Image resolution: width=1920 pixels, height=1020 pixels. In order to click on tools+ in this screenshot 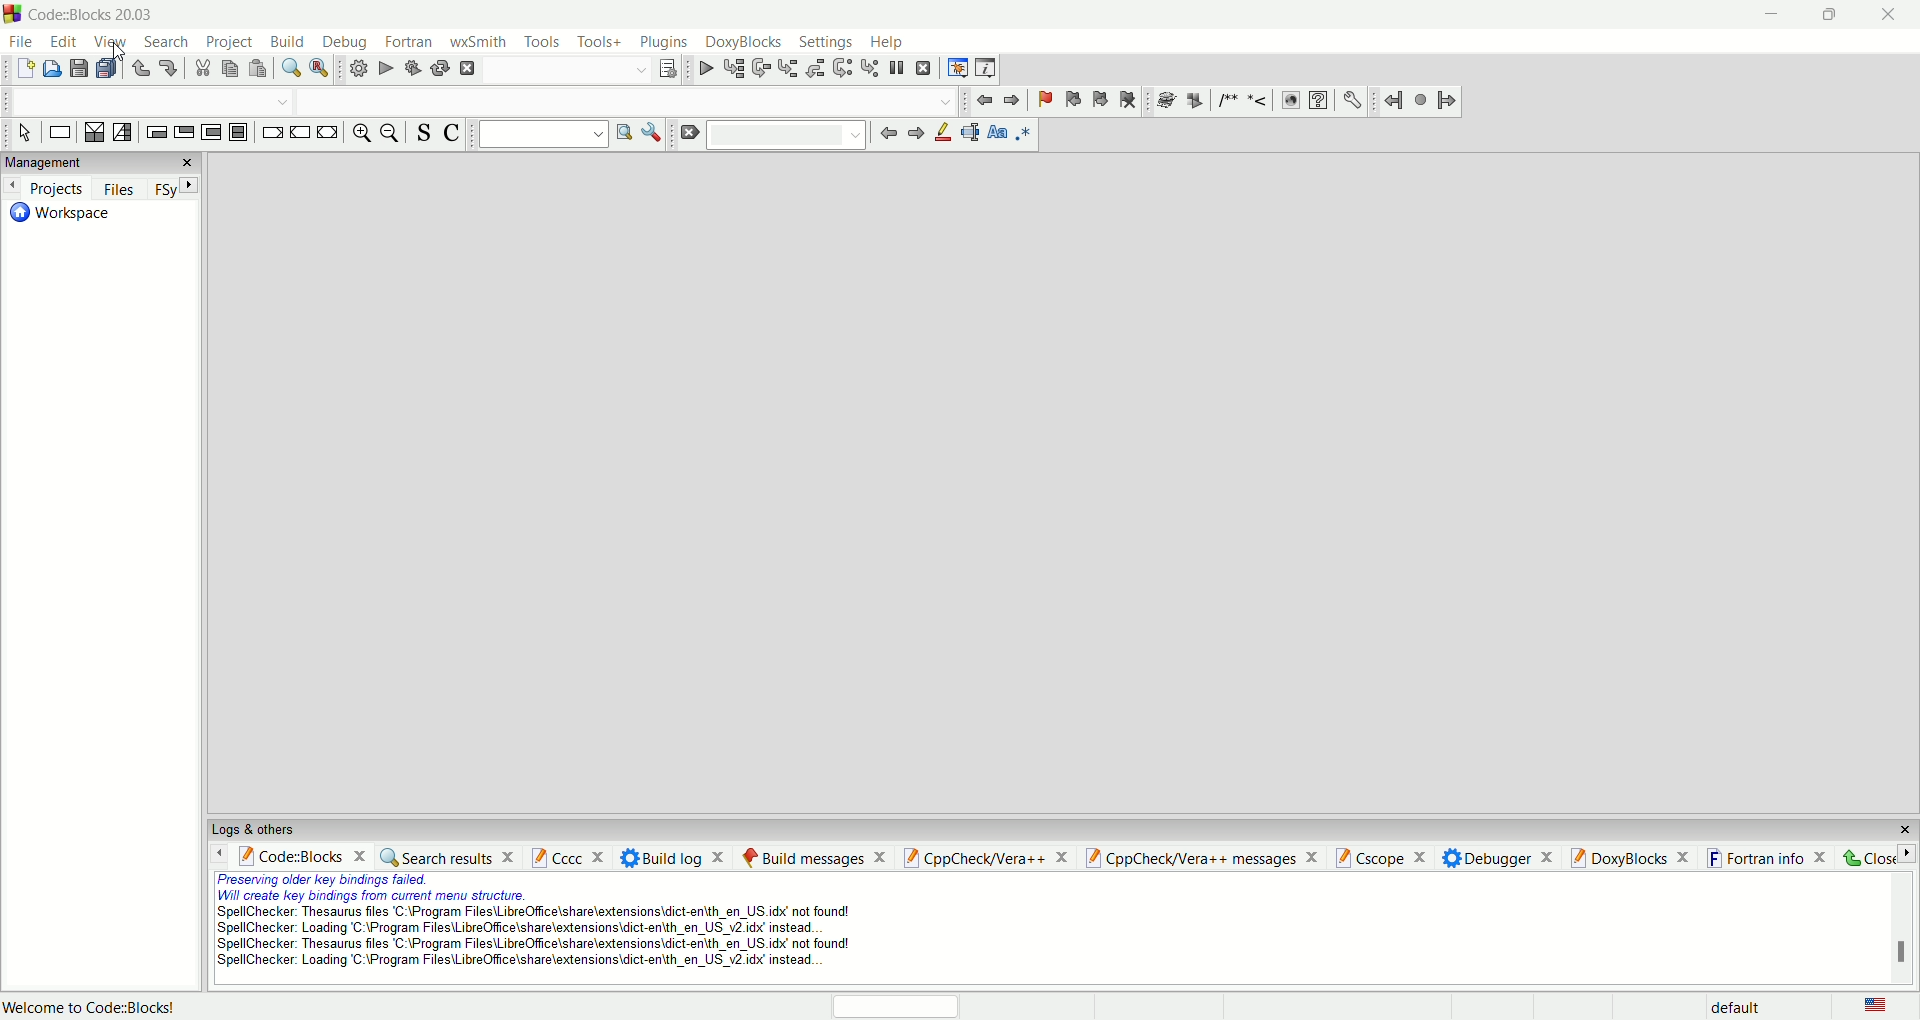, I will do `click(599, 39)`.